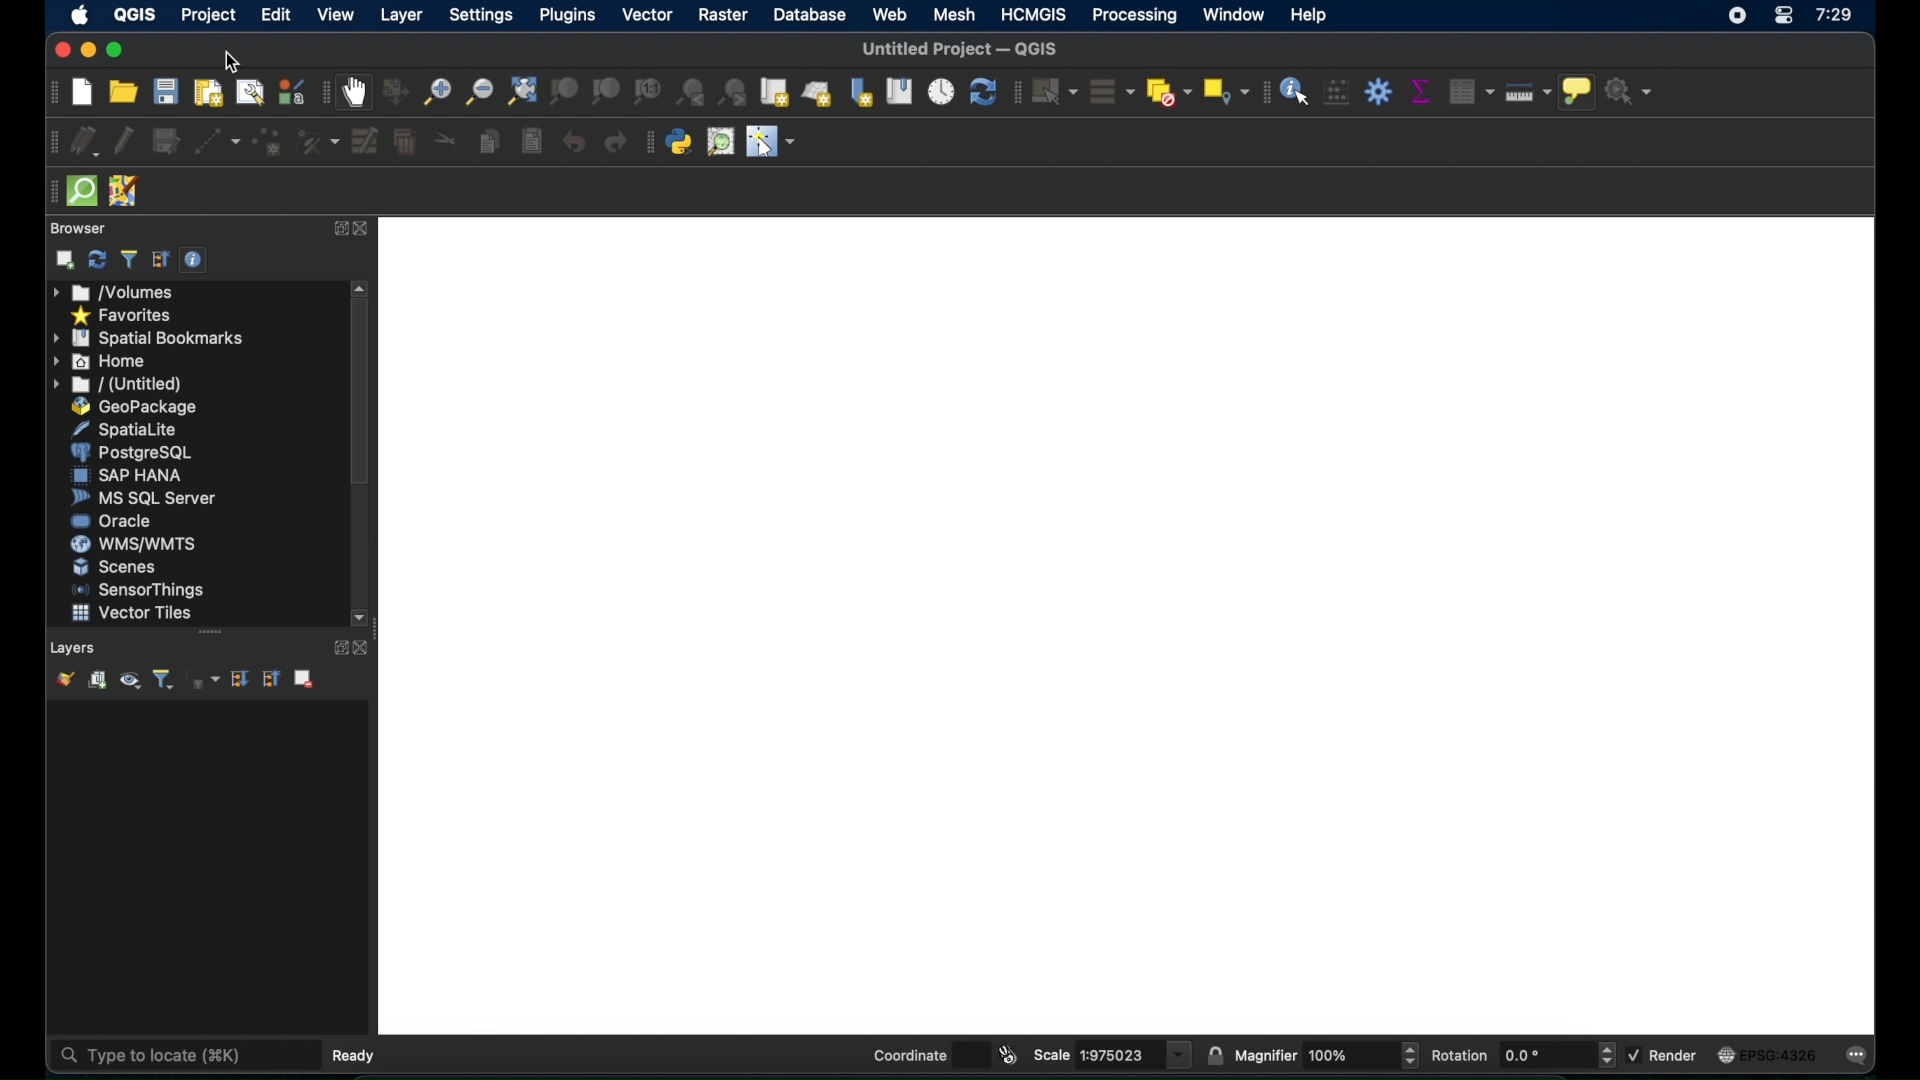  I want to click on toolbox, so click(1379, 91).